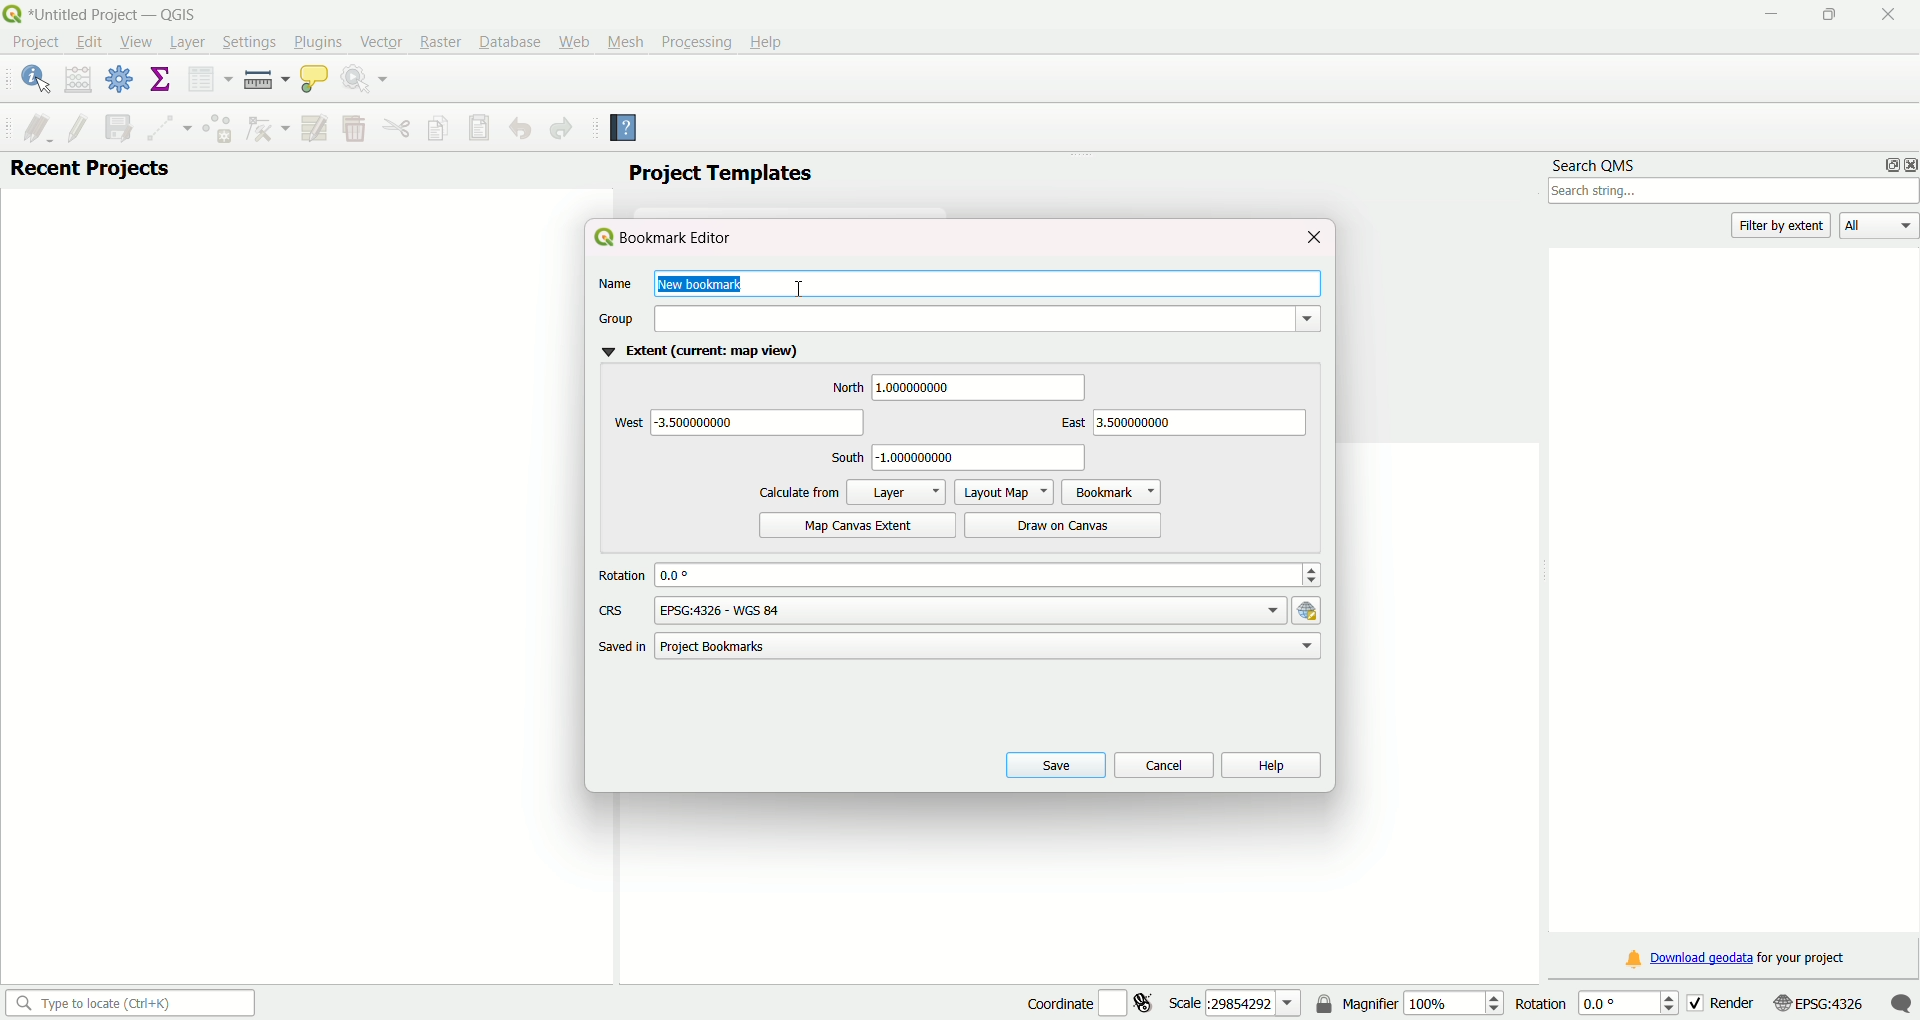 This screenshot has height=1020, width=1920. What do you see at coordinates (846, 388) in the screenshot?
I see `north` at bounding box center [846, 388].